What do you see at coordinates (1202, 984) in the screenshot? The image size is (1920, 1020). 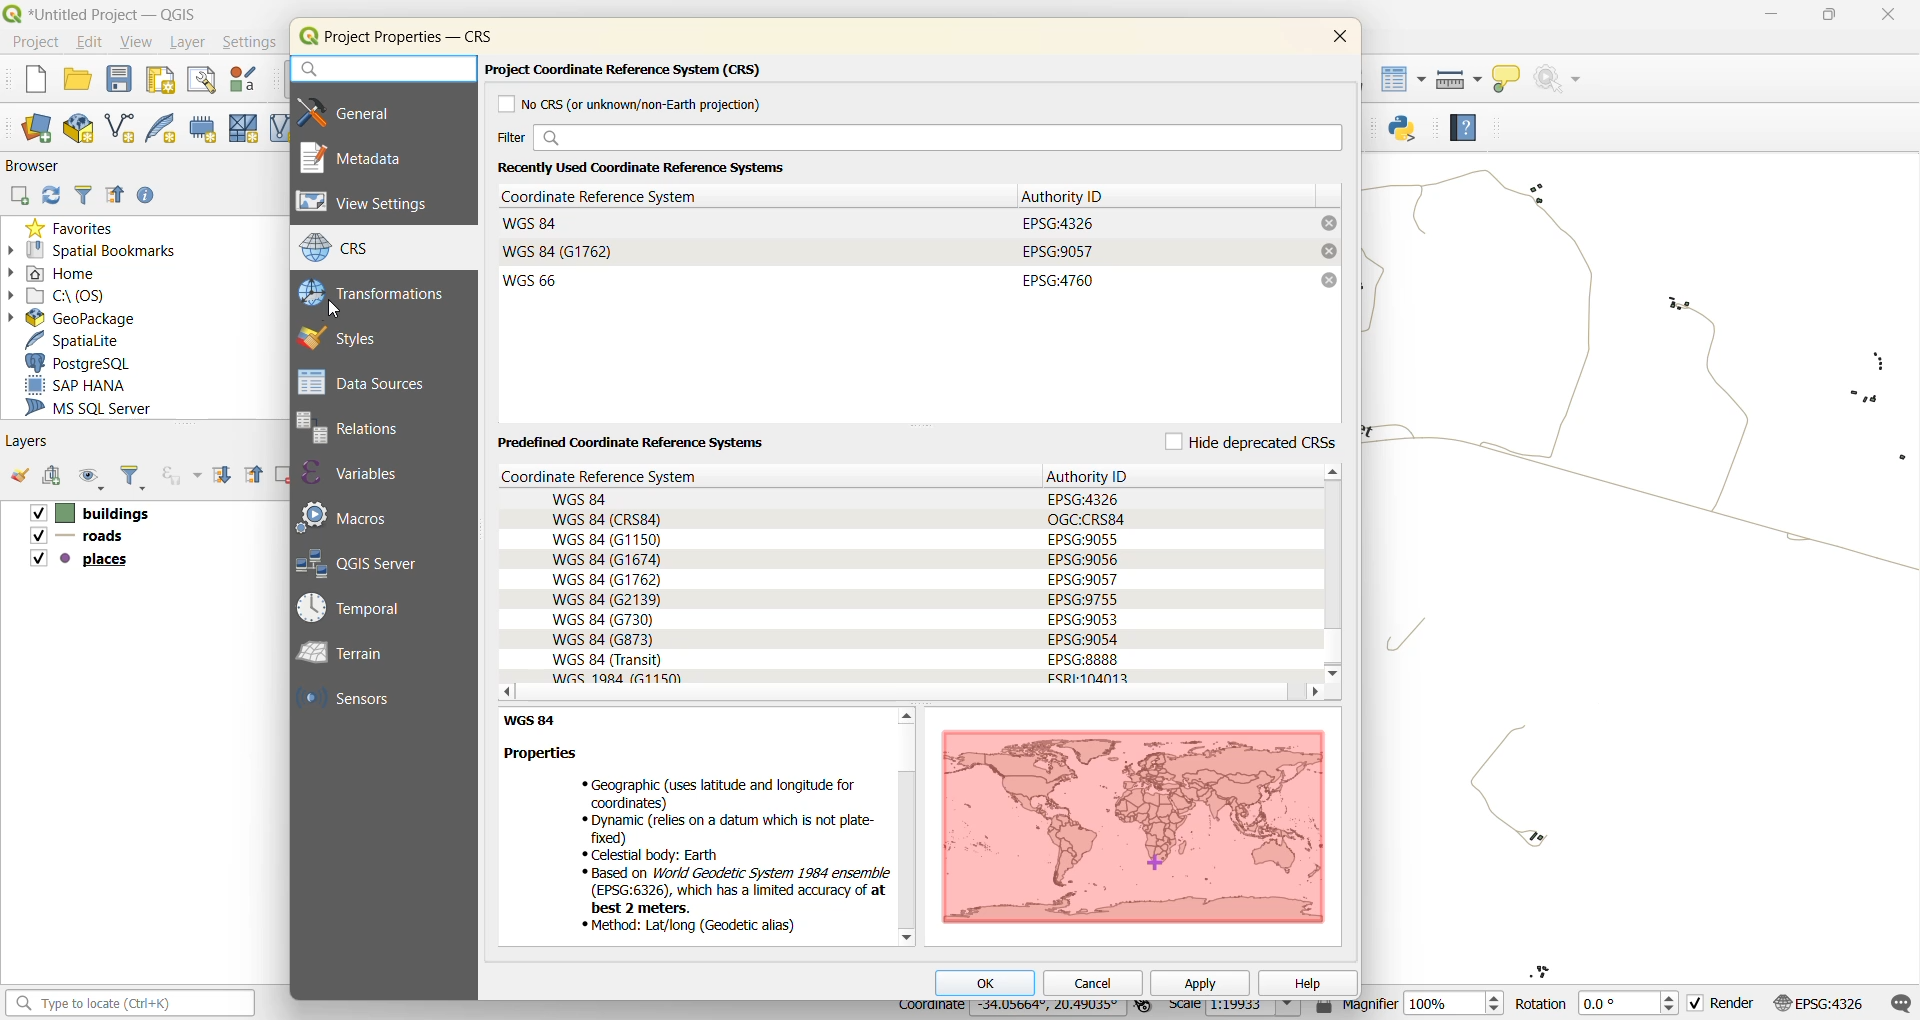 I see `apply` at bounding box center [1202, 984].